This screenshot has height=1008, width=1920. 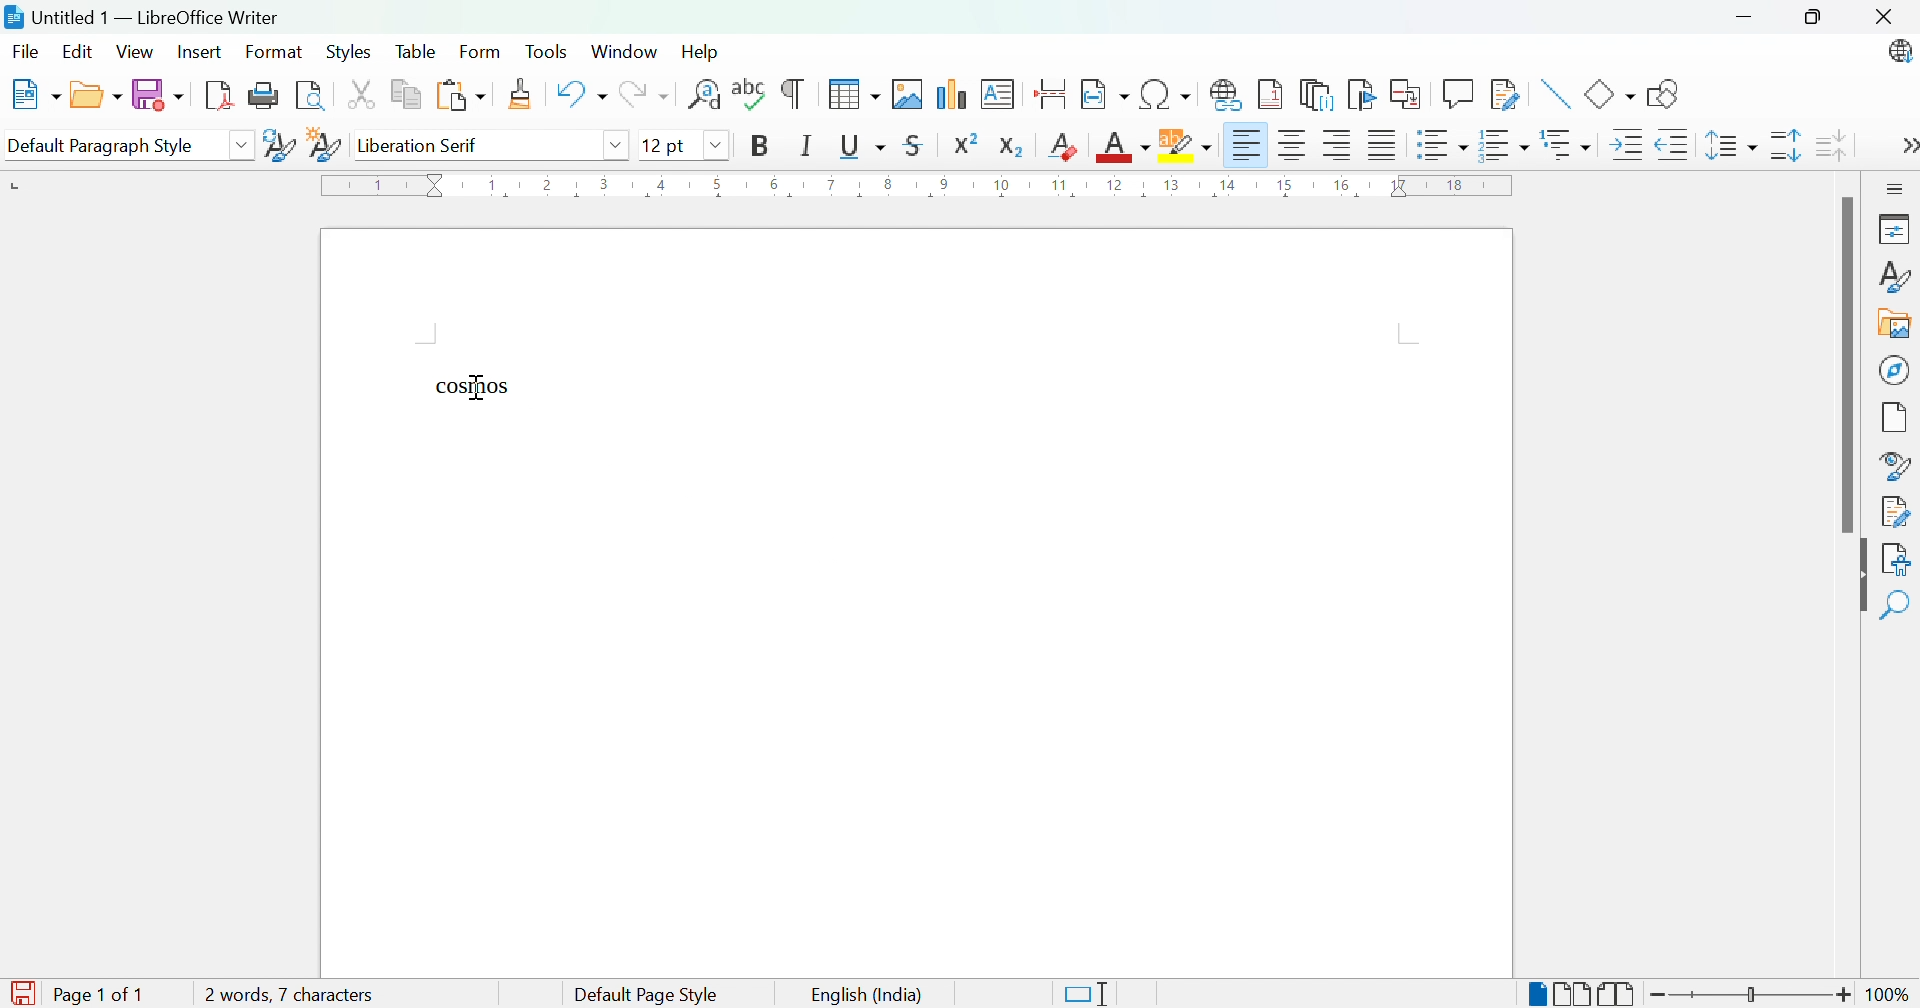 What do you see at coordinates (1013, 148) in the screenshot?
I see `Subscript` at bounding box center [1013, 148].